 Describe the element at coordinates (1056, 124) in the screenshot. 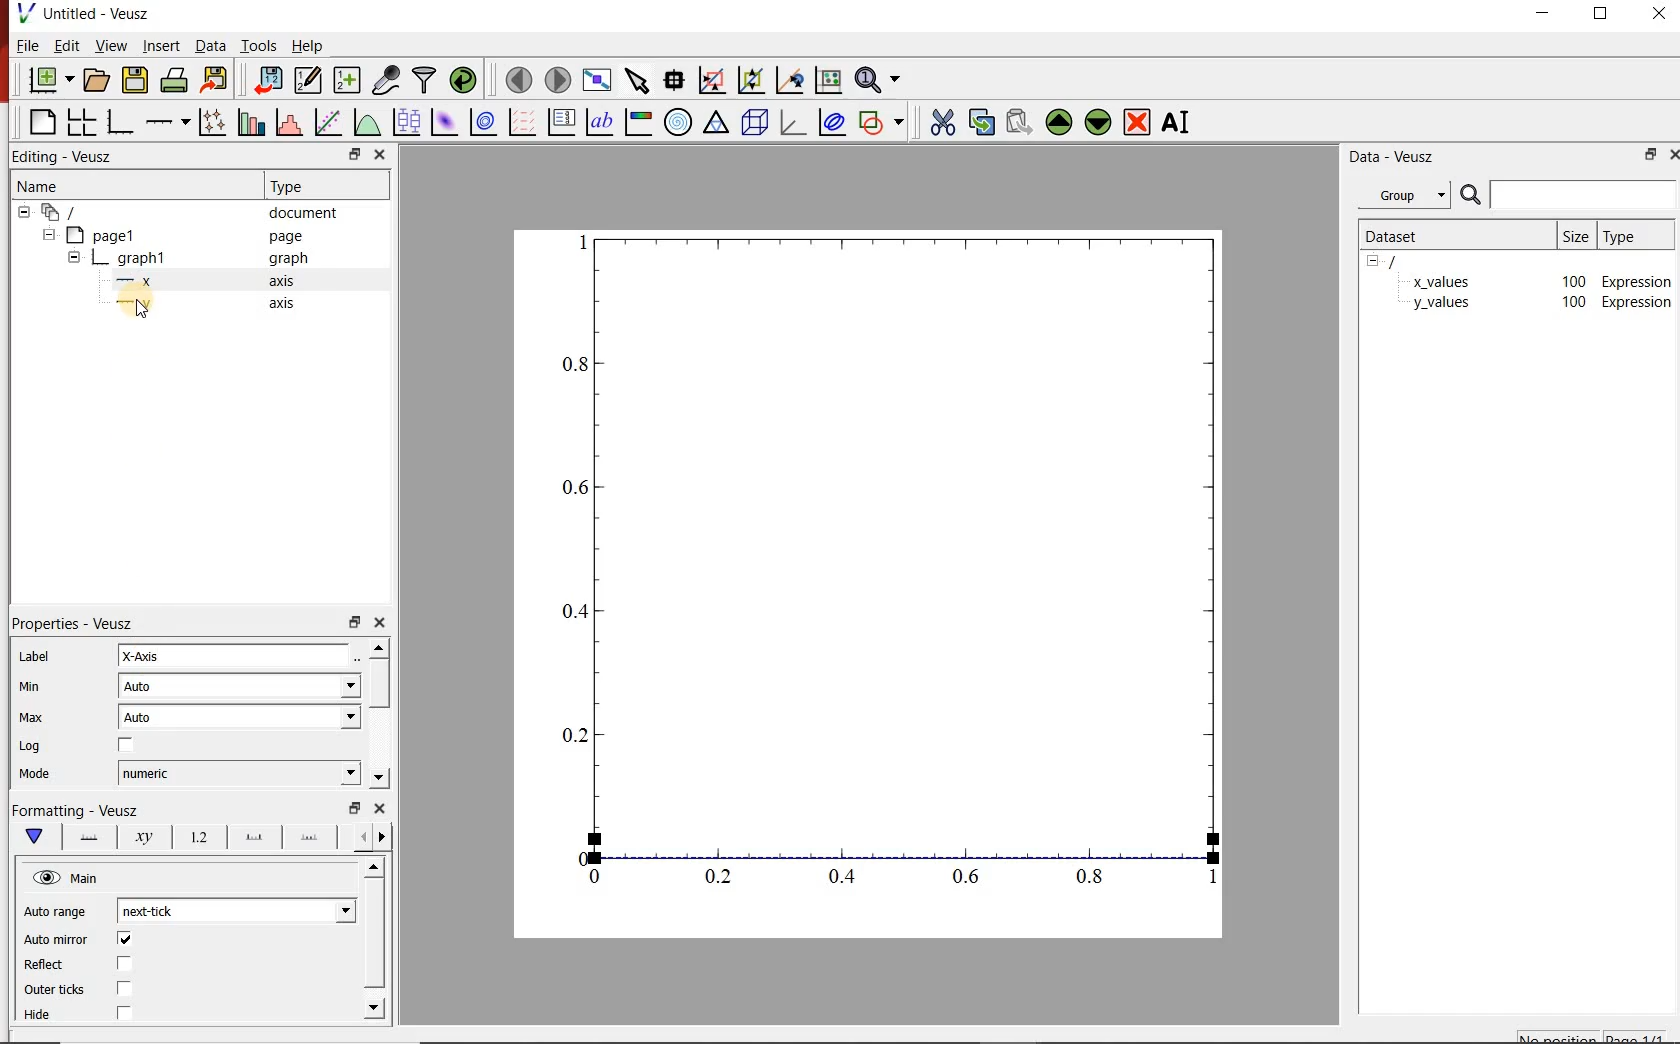

I see `move up the the selected widget` at that location.